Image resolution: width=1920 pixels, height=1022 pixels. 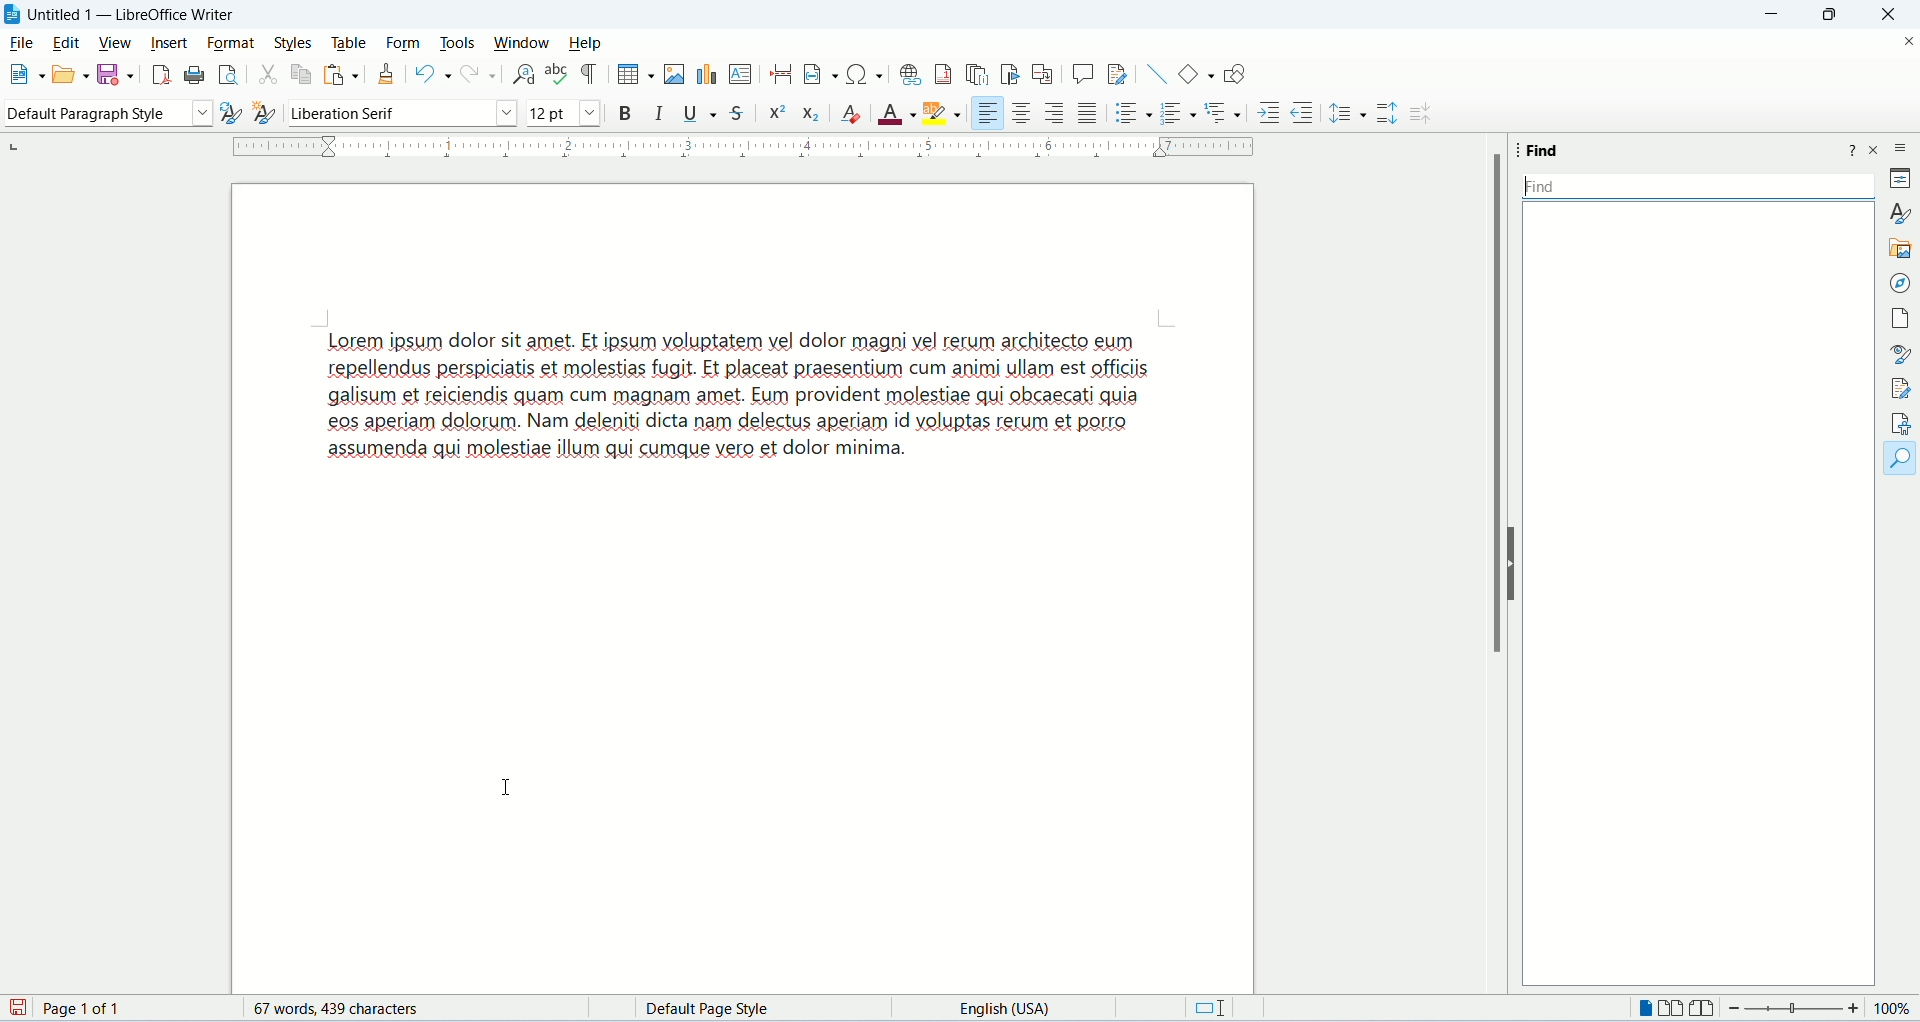 I want to click on form, so click(x=405, y=43).